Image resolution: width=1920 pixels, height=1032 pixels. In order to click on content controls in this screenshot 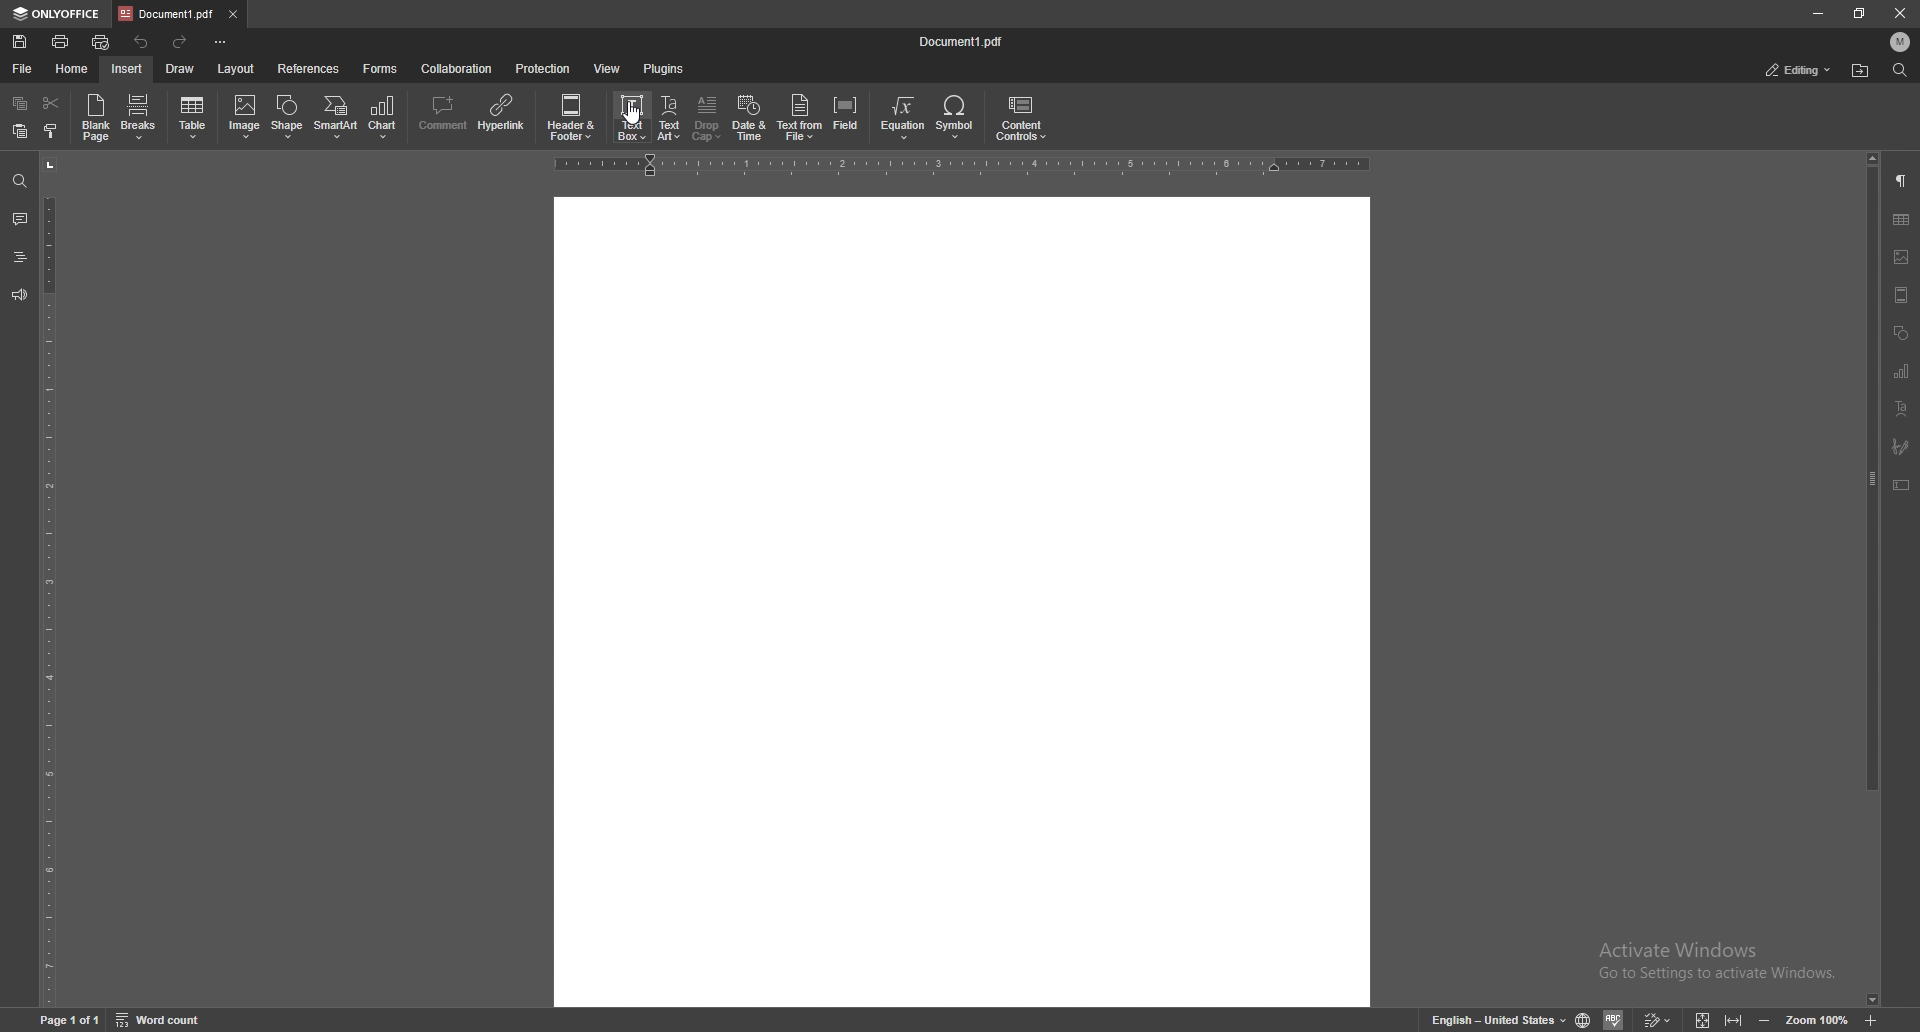, I will do `click(1020, 119)`.